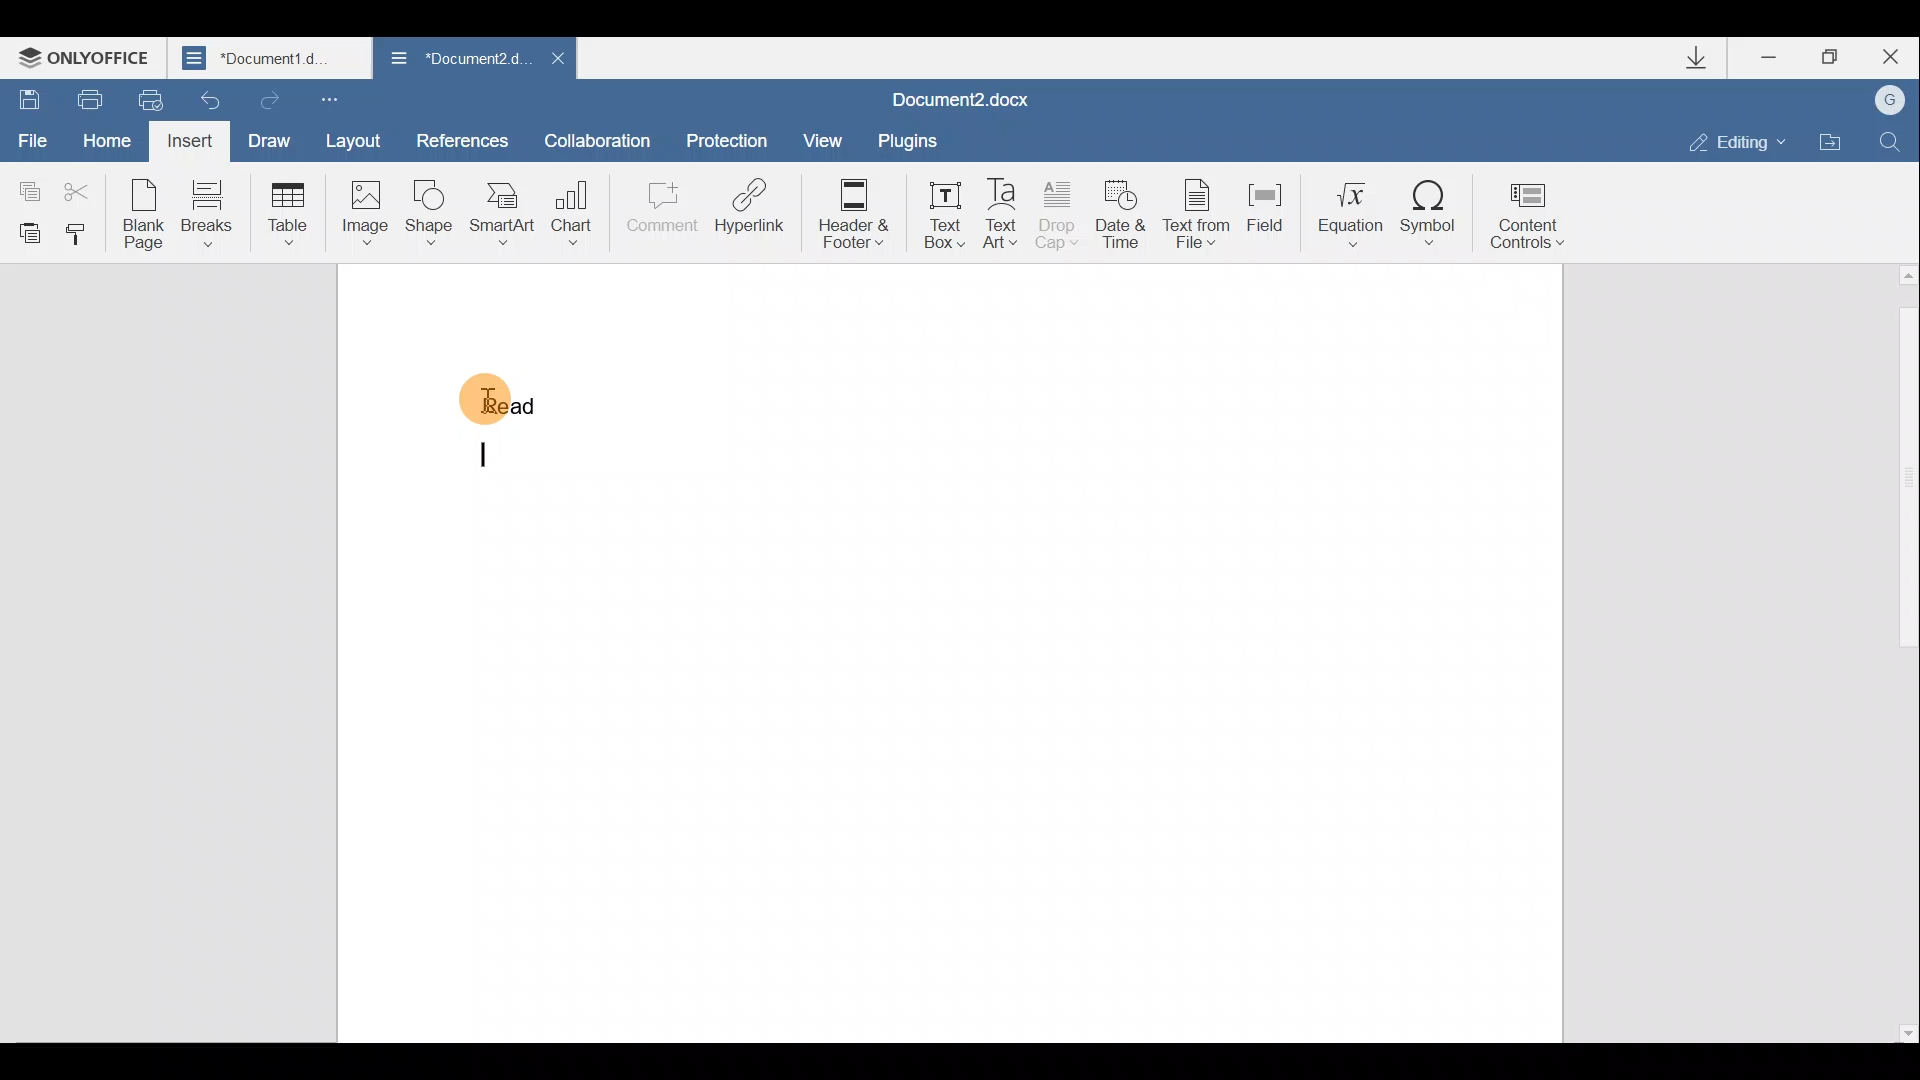  Describe the element at coordinates (82, 235) in the screenshot. I see `Copy style` at that location.